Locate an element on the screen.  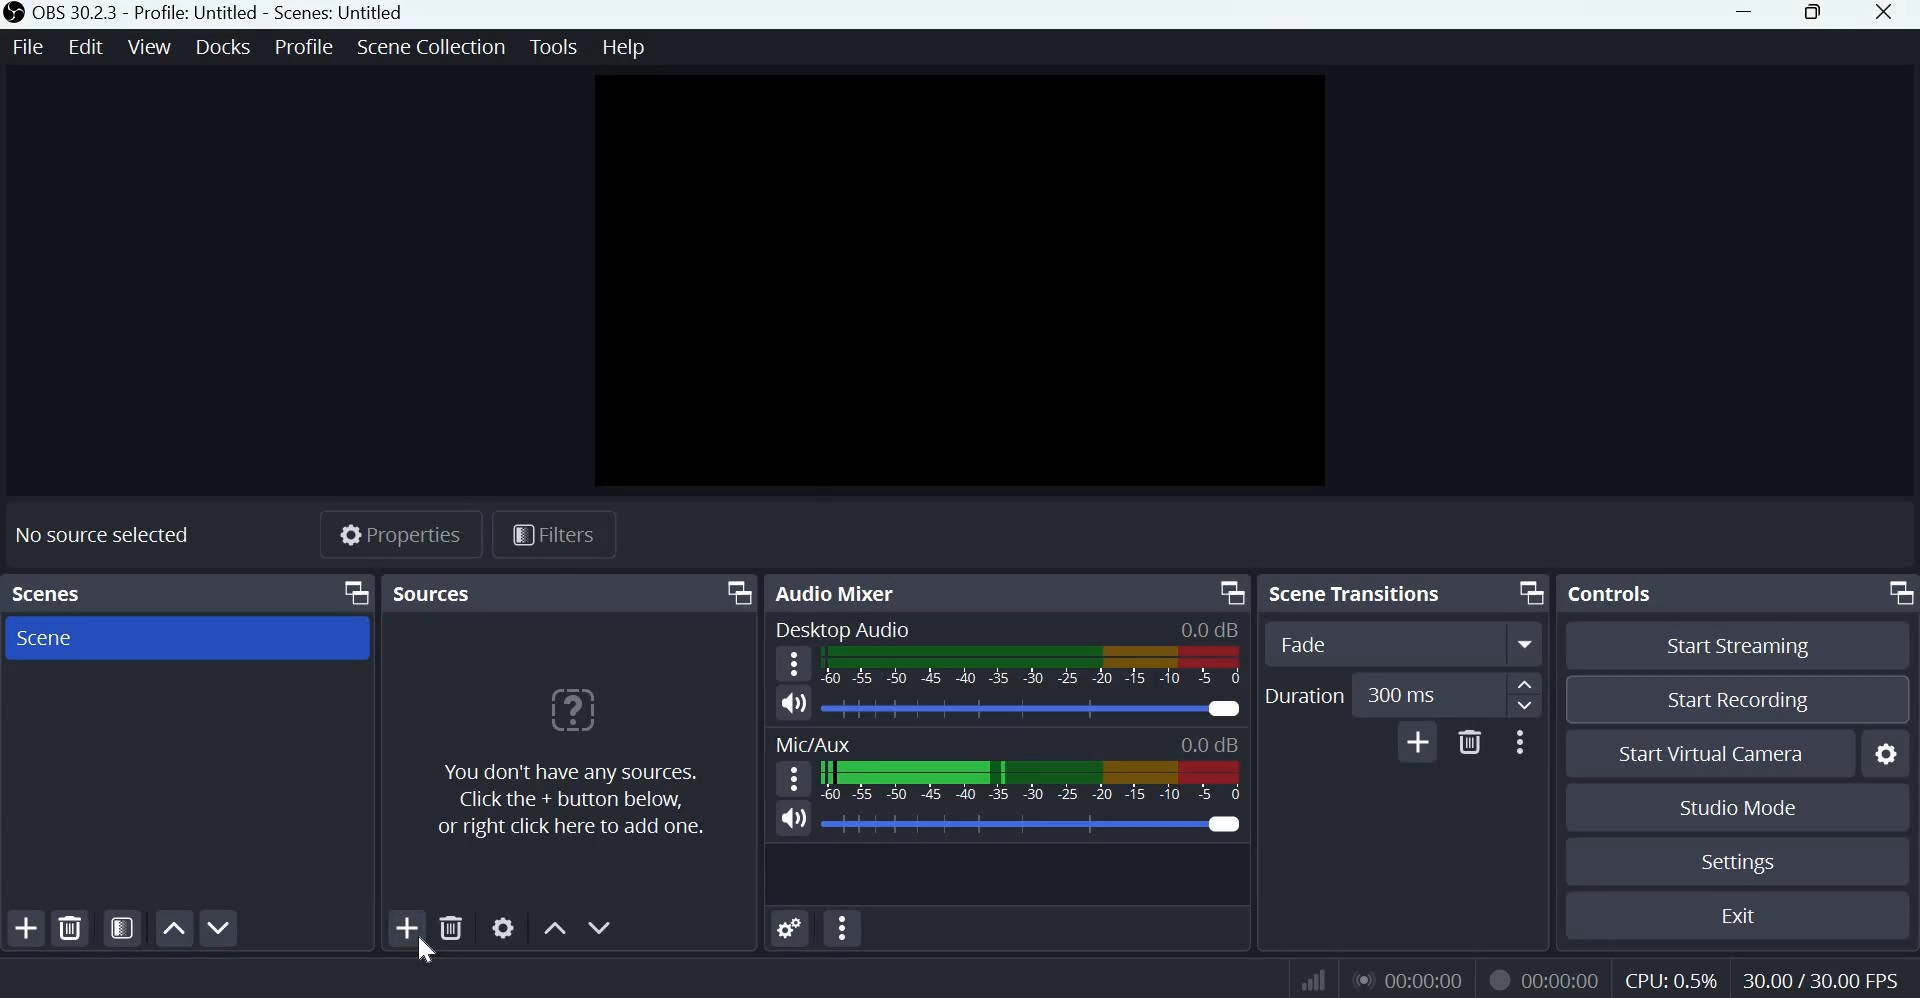
You don't have any sources. Click the + button below, or right click here to add more. is located at coordinates (571, 753).